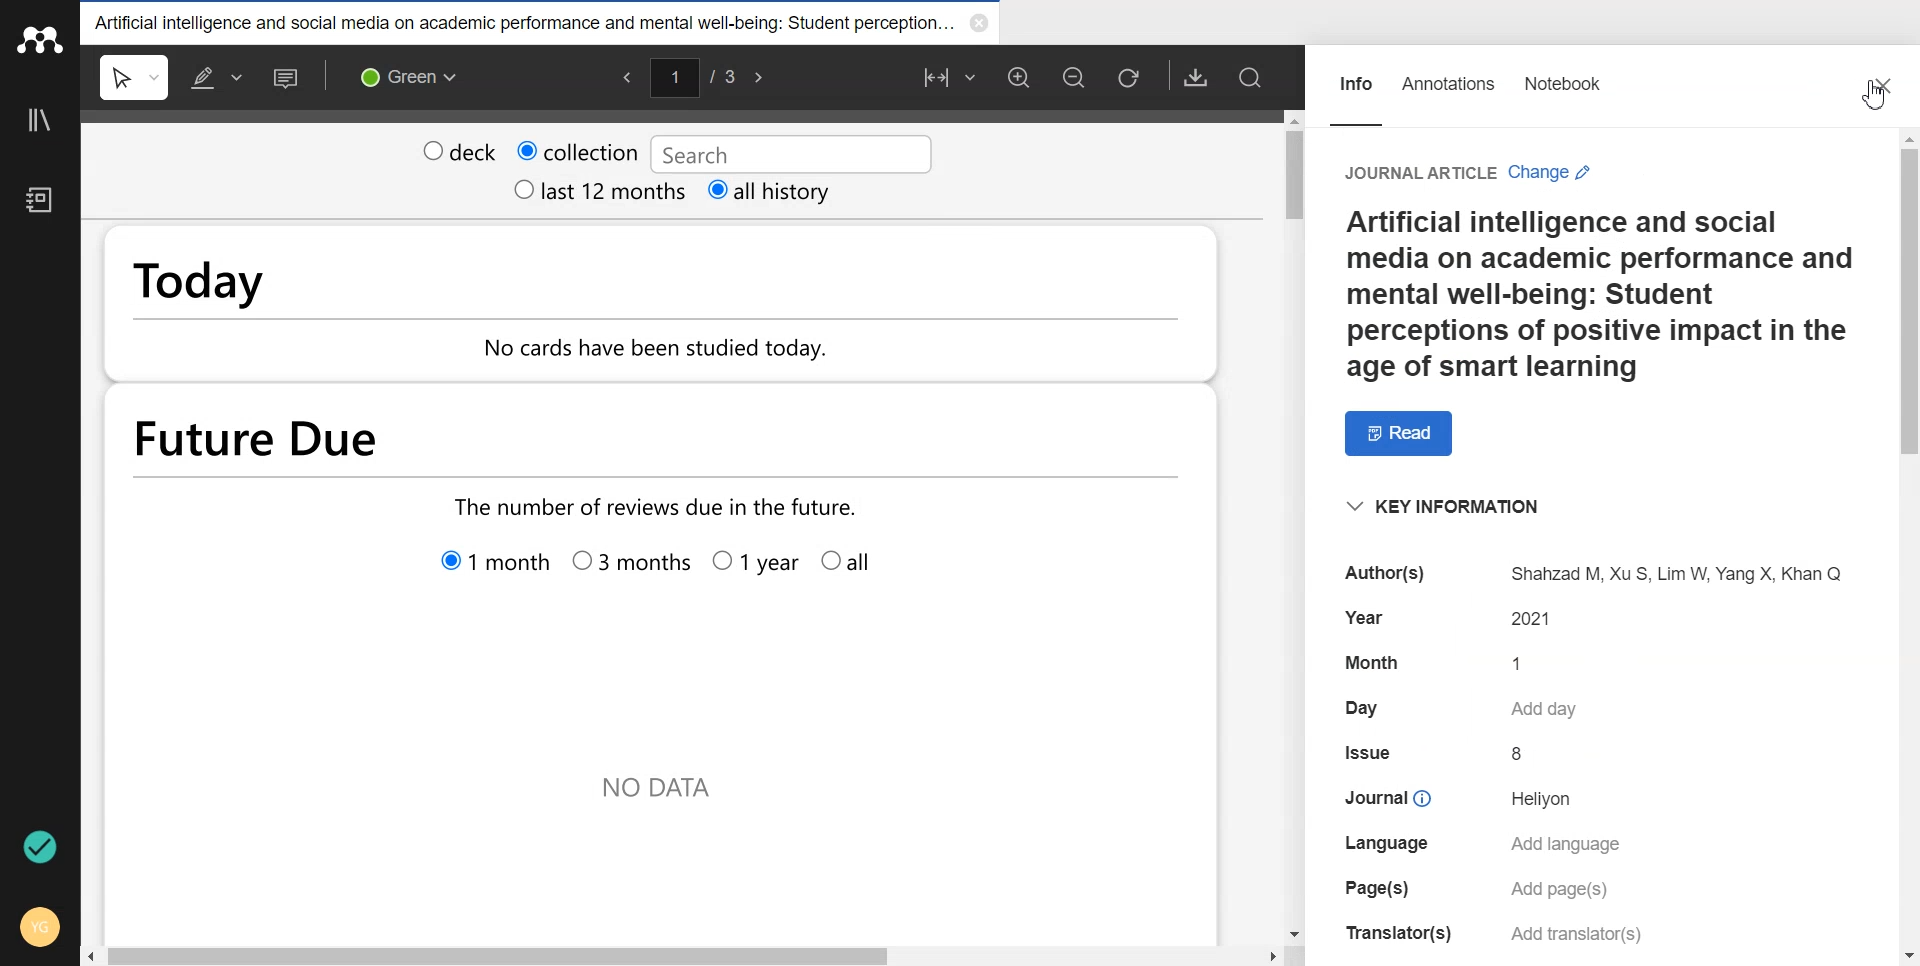  Describe the element at coordinates (545, 438) in the screenshot. I see `Future due` at that location.